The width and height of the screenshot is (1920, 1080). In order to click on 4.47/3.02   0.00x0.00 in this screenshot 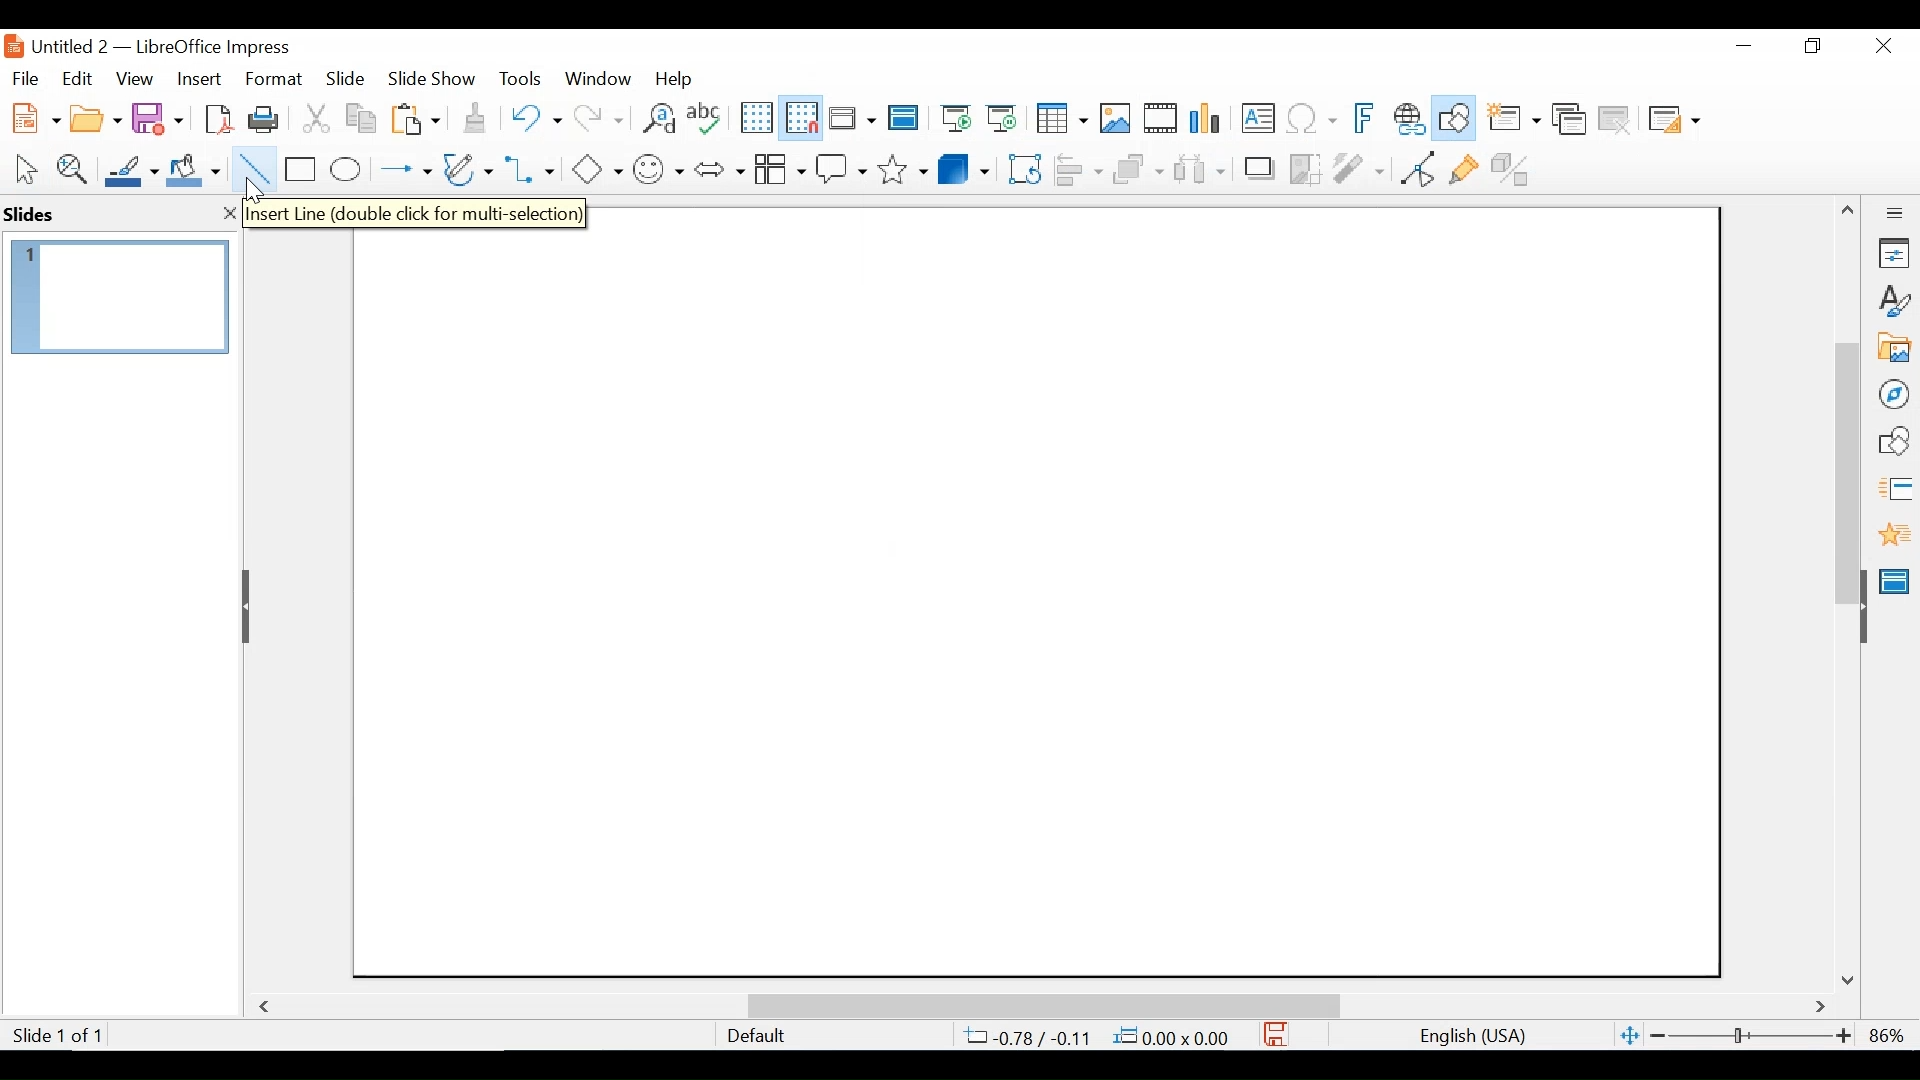, I will do `click(1105, 1036)`.